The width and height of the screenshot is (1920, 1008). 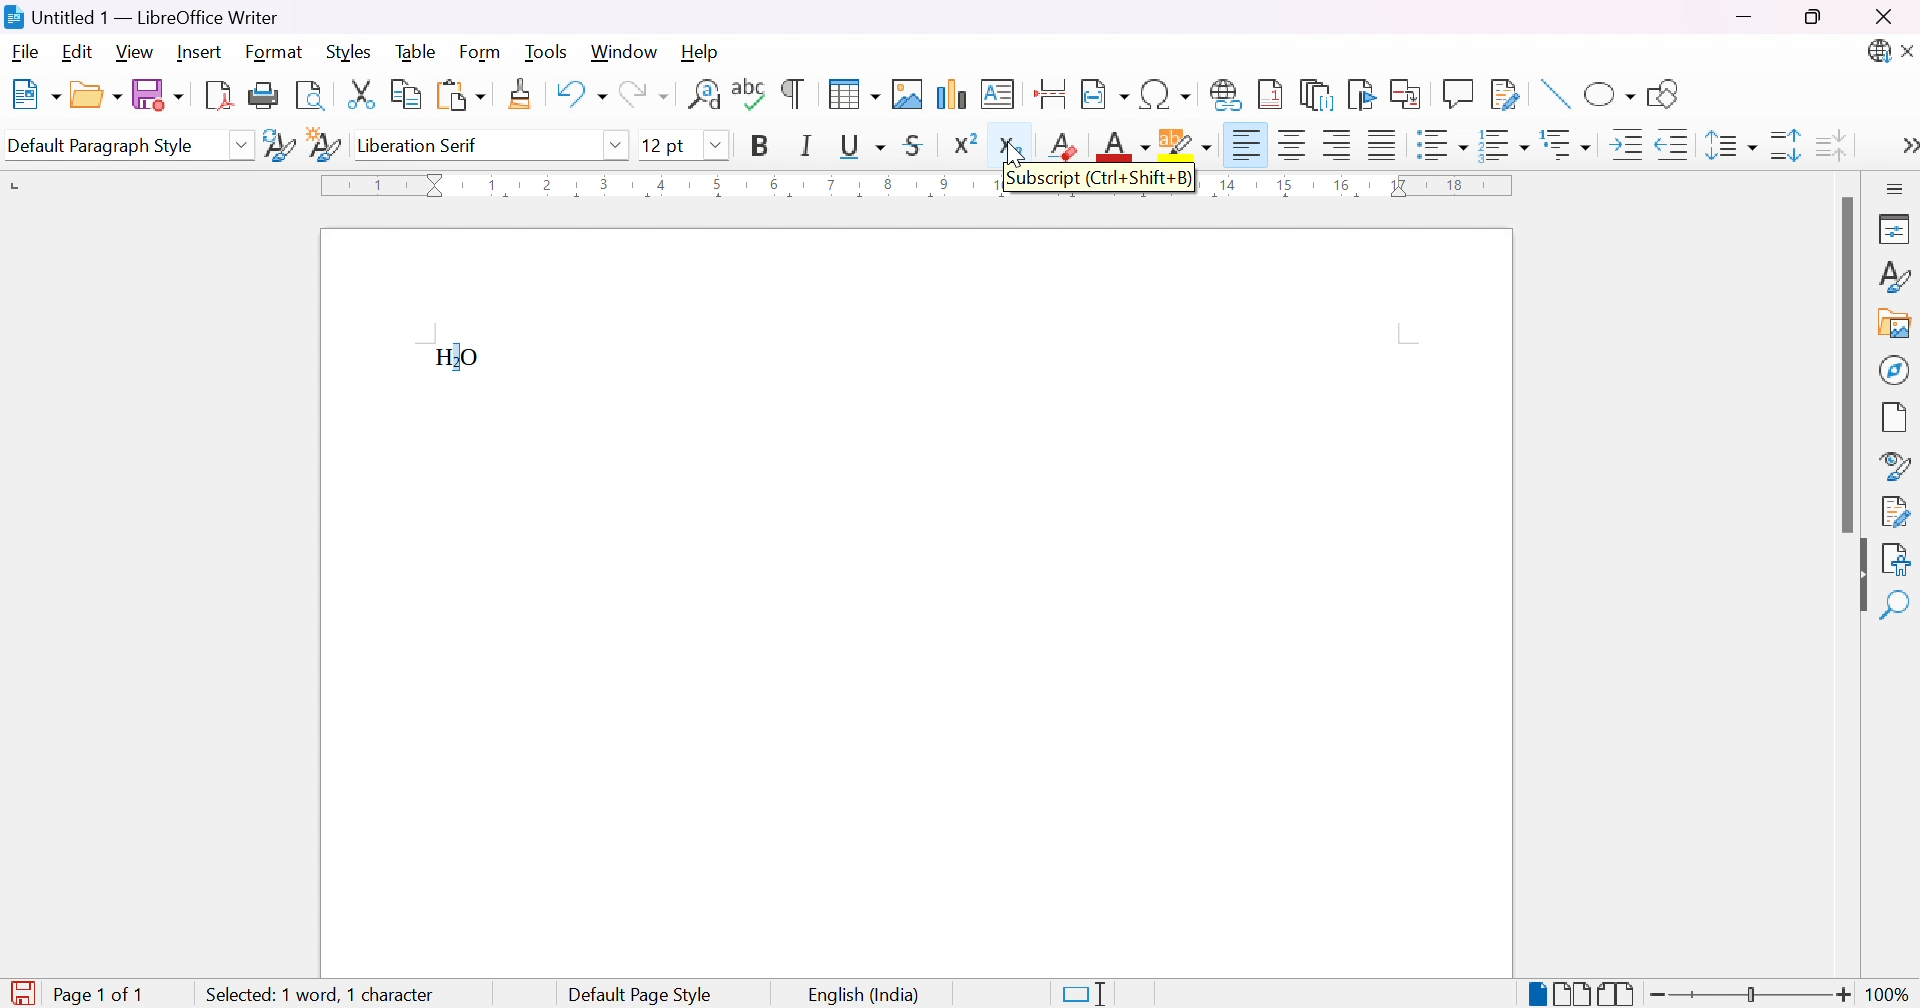 I want to click on Set line spacing, so click(x=1727, y=146).